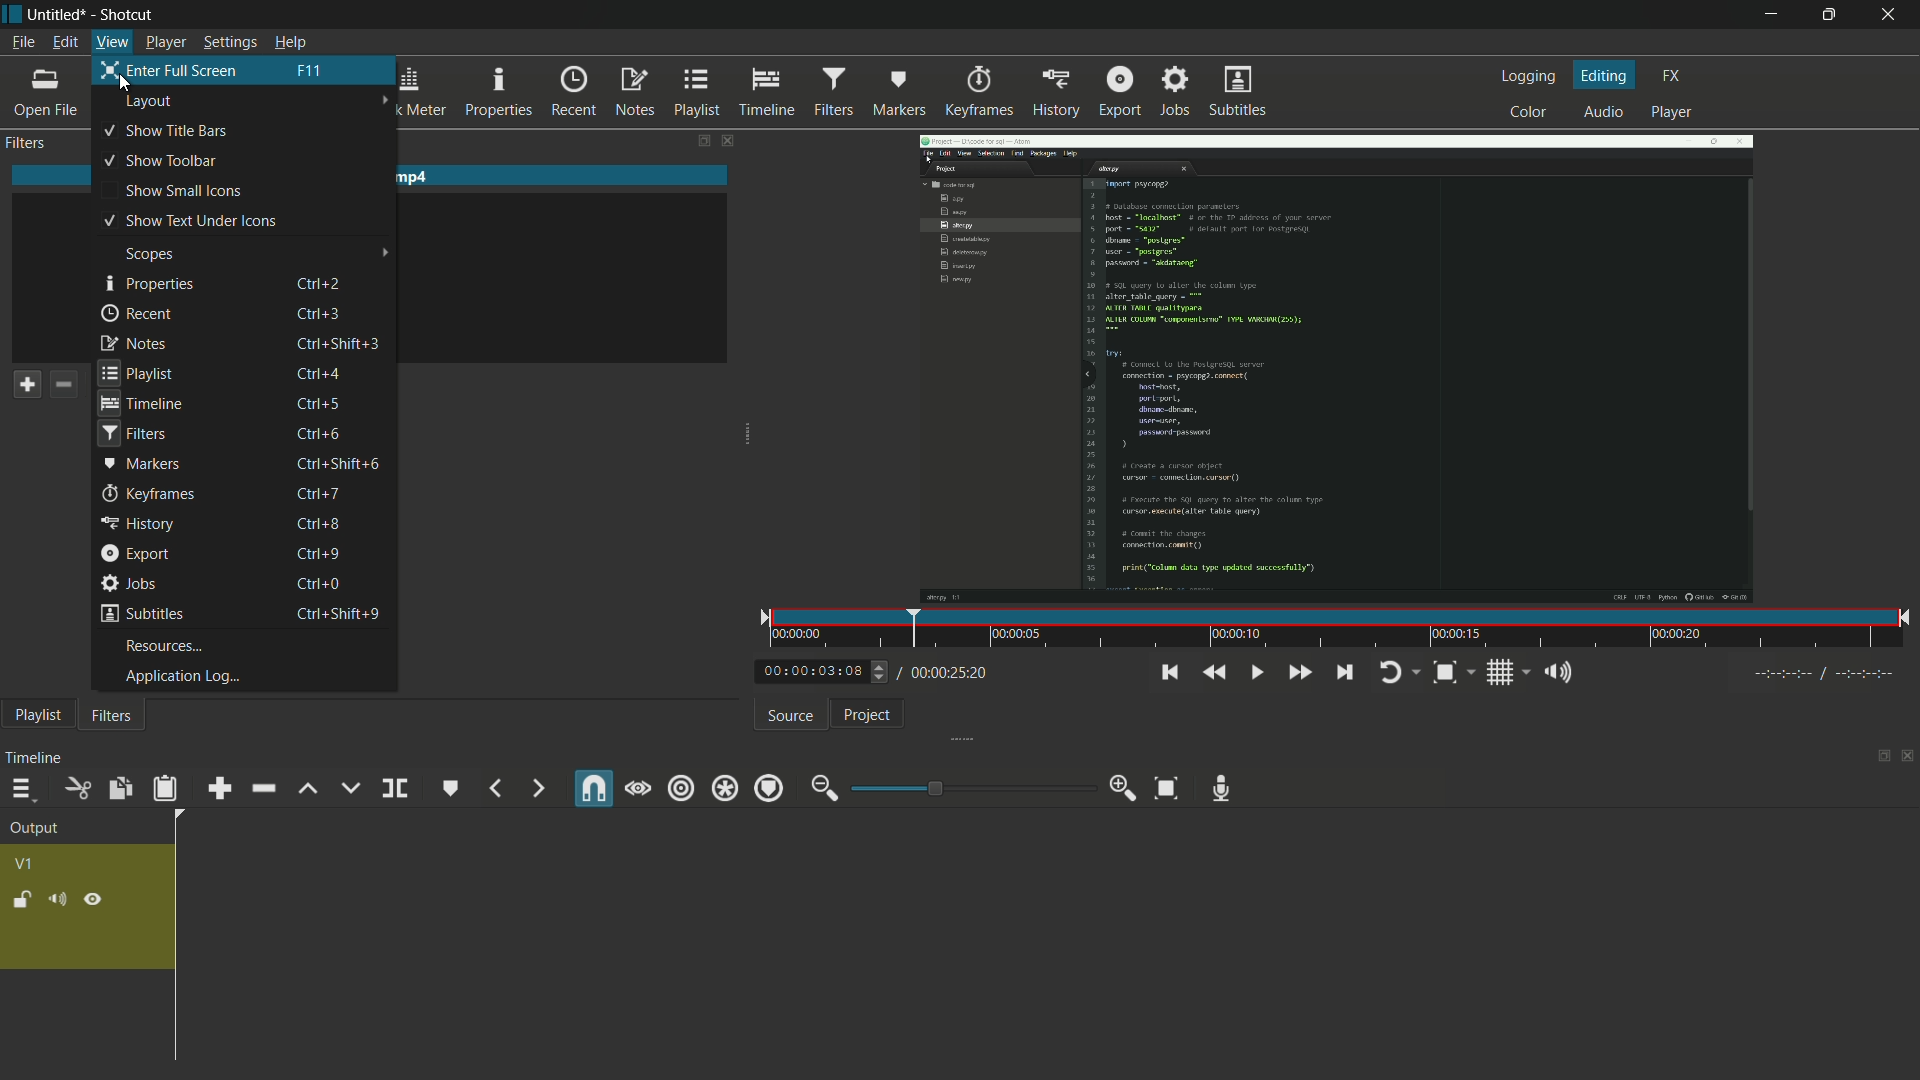 The image size is (1920, 1080). What do you see at coordinates (137, 616) in the screenshot?
I see `subtitles` at bounding box center [137, 616].